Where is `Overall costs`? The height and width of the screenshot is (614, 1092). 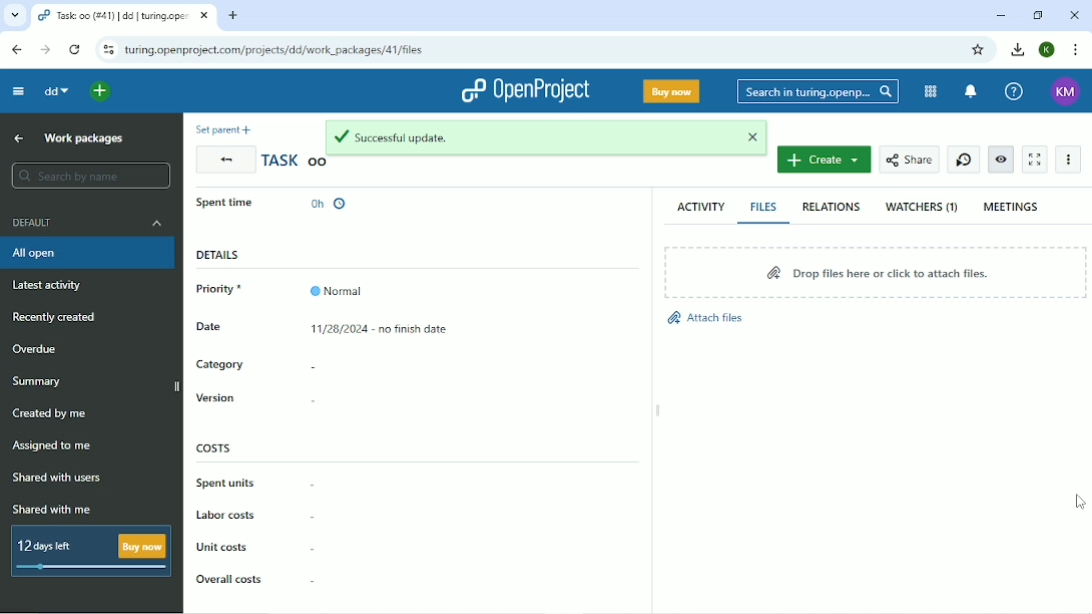 Overall costs is located at coordinates (228, 578).